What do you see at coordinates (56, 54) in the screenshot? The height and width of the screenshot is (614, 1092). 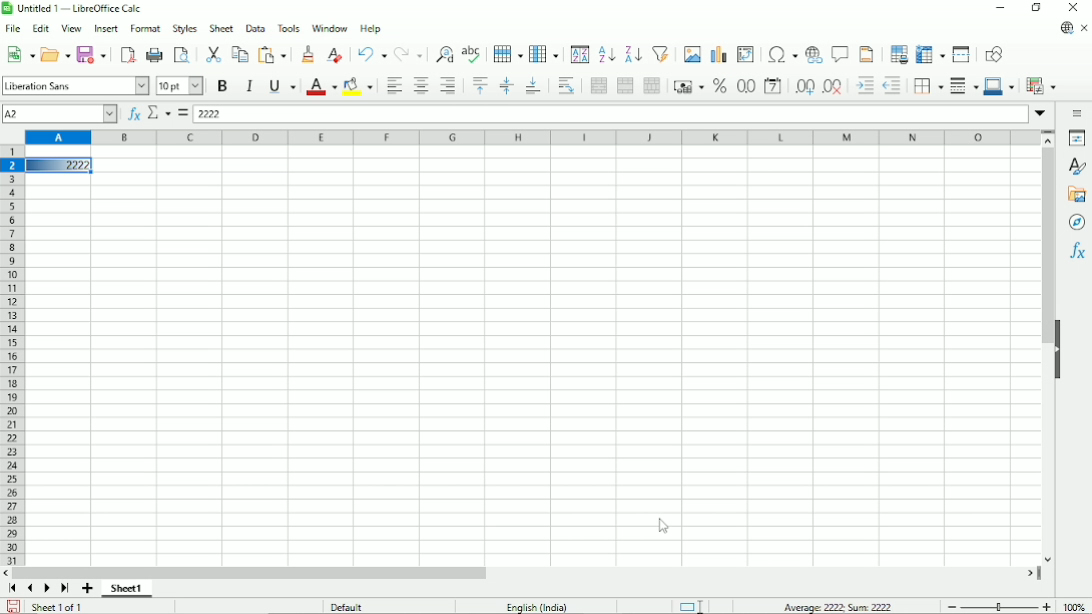 I see `Open` at bounding box center [56, 54].